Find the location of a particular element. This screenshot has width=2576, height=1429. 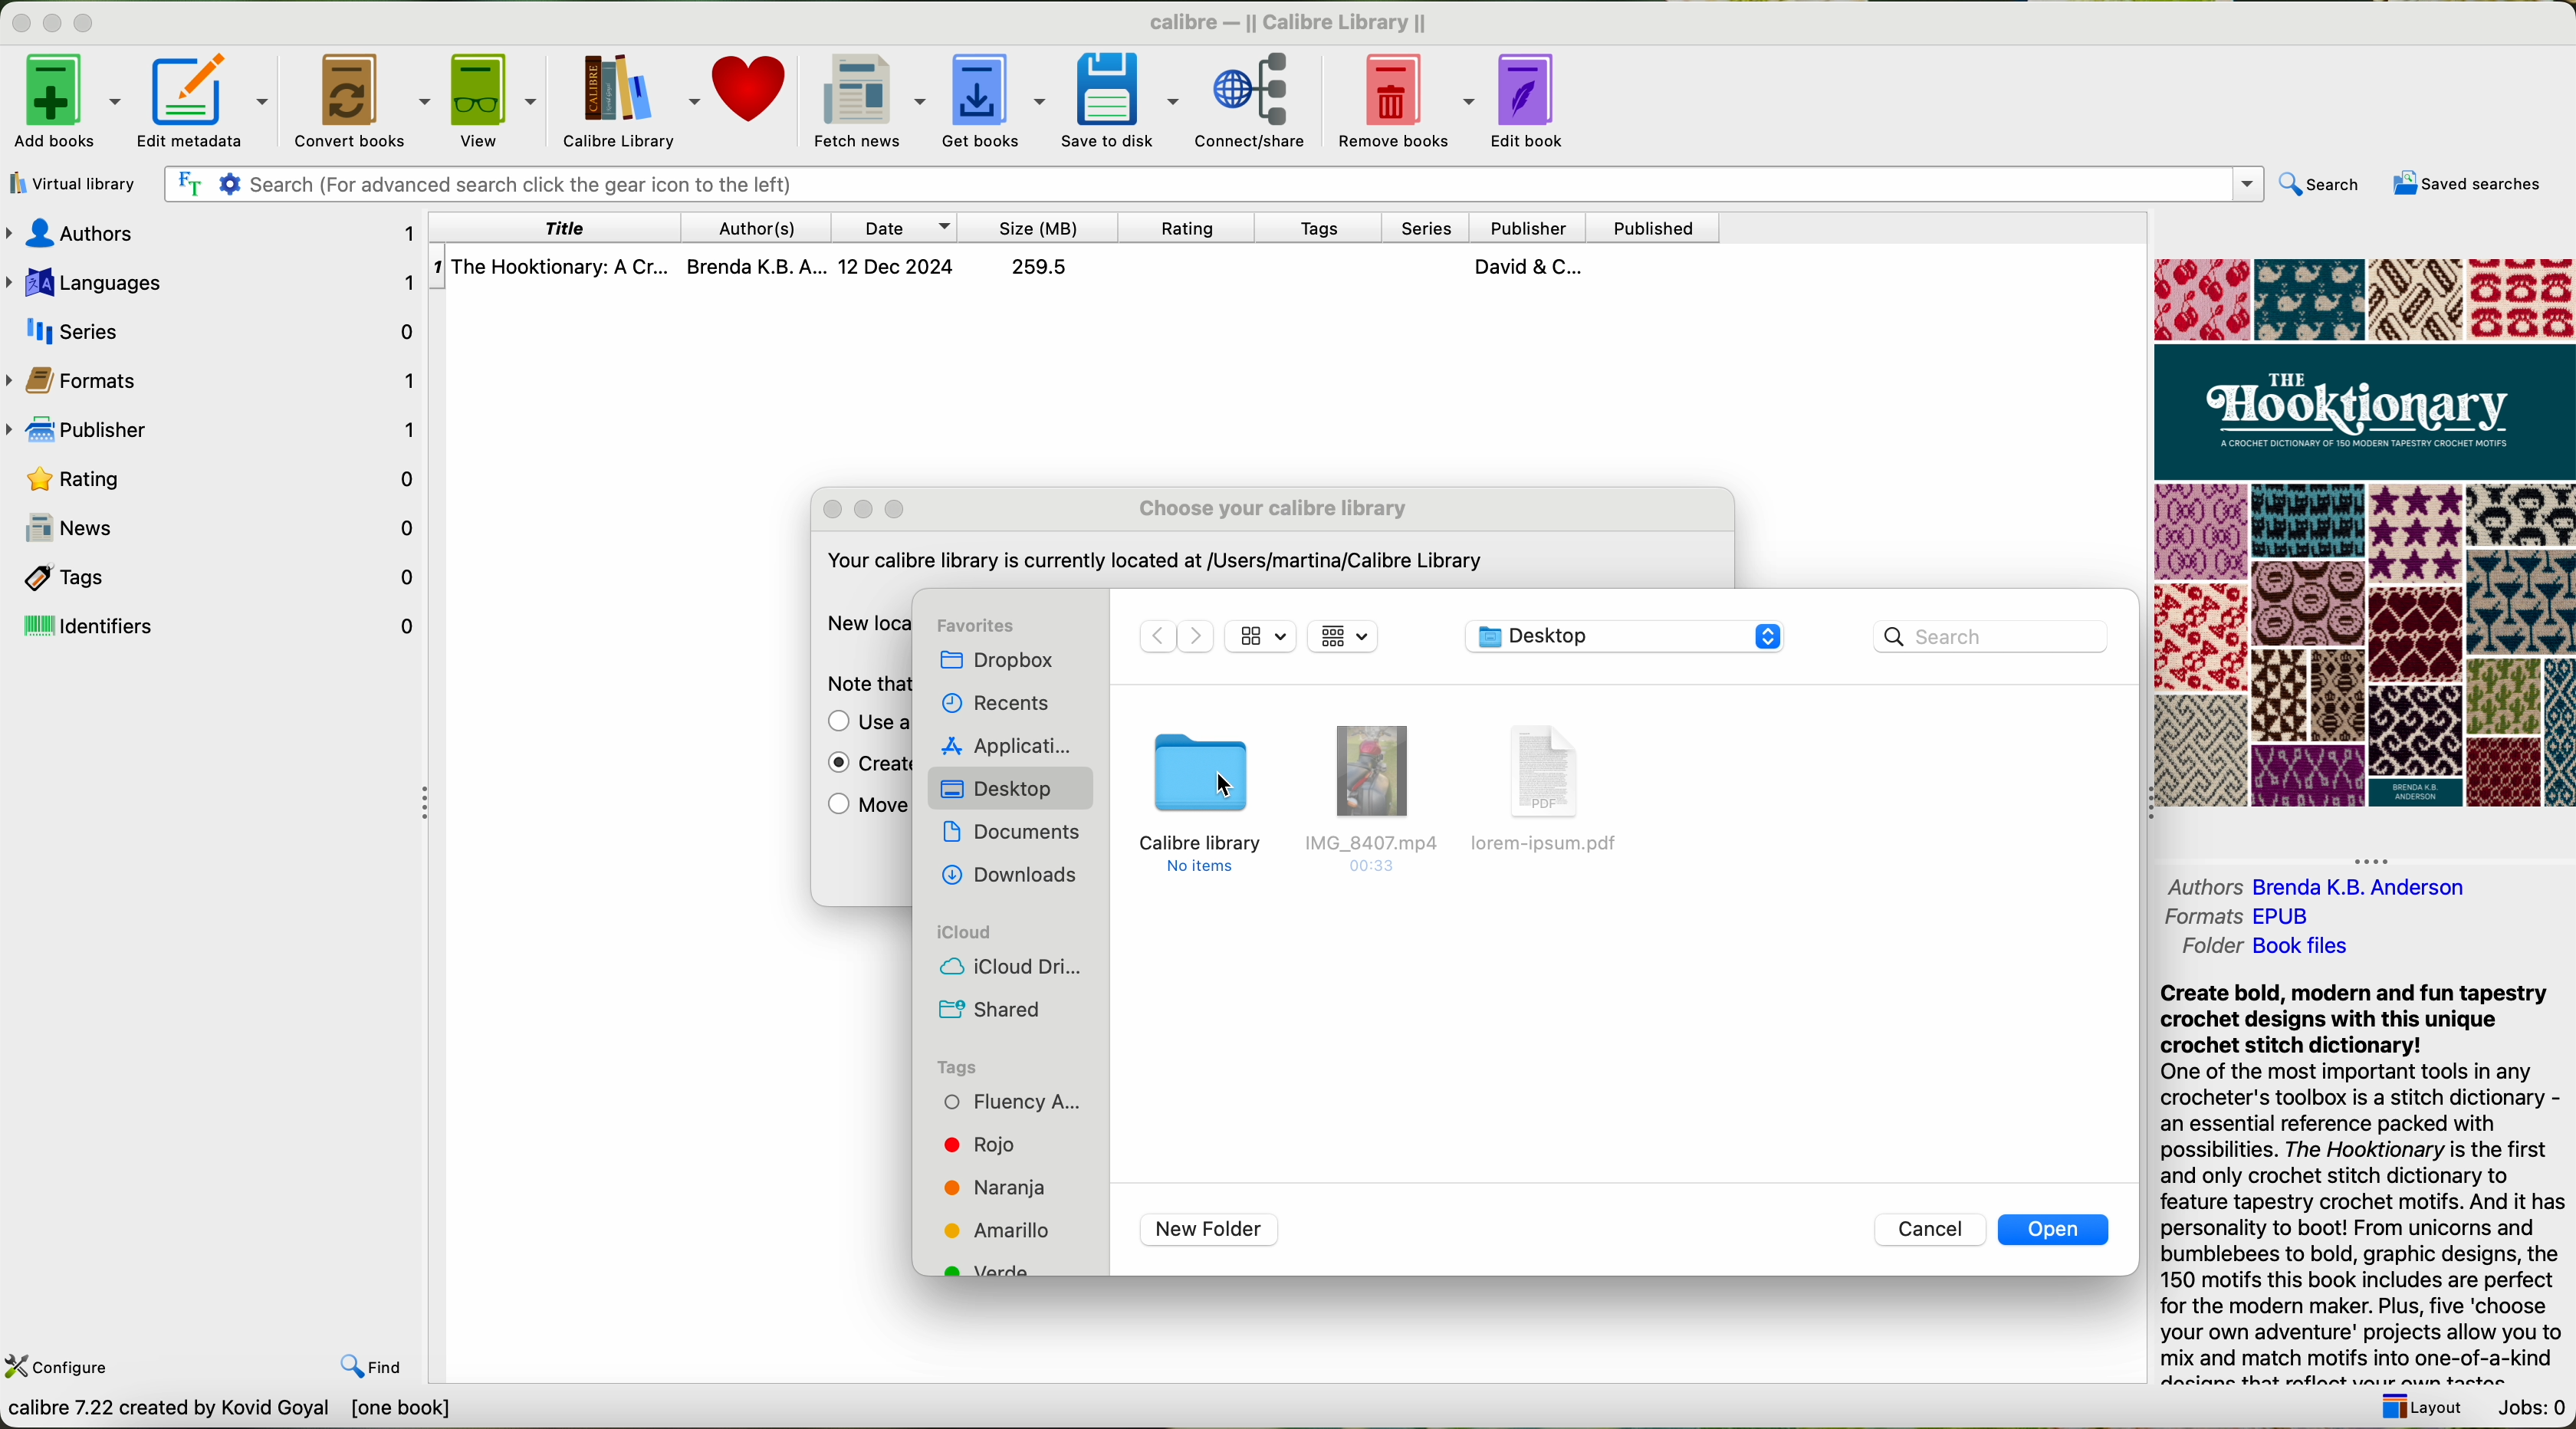

title is located at coordinates (555, 227).